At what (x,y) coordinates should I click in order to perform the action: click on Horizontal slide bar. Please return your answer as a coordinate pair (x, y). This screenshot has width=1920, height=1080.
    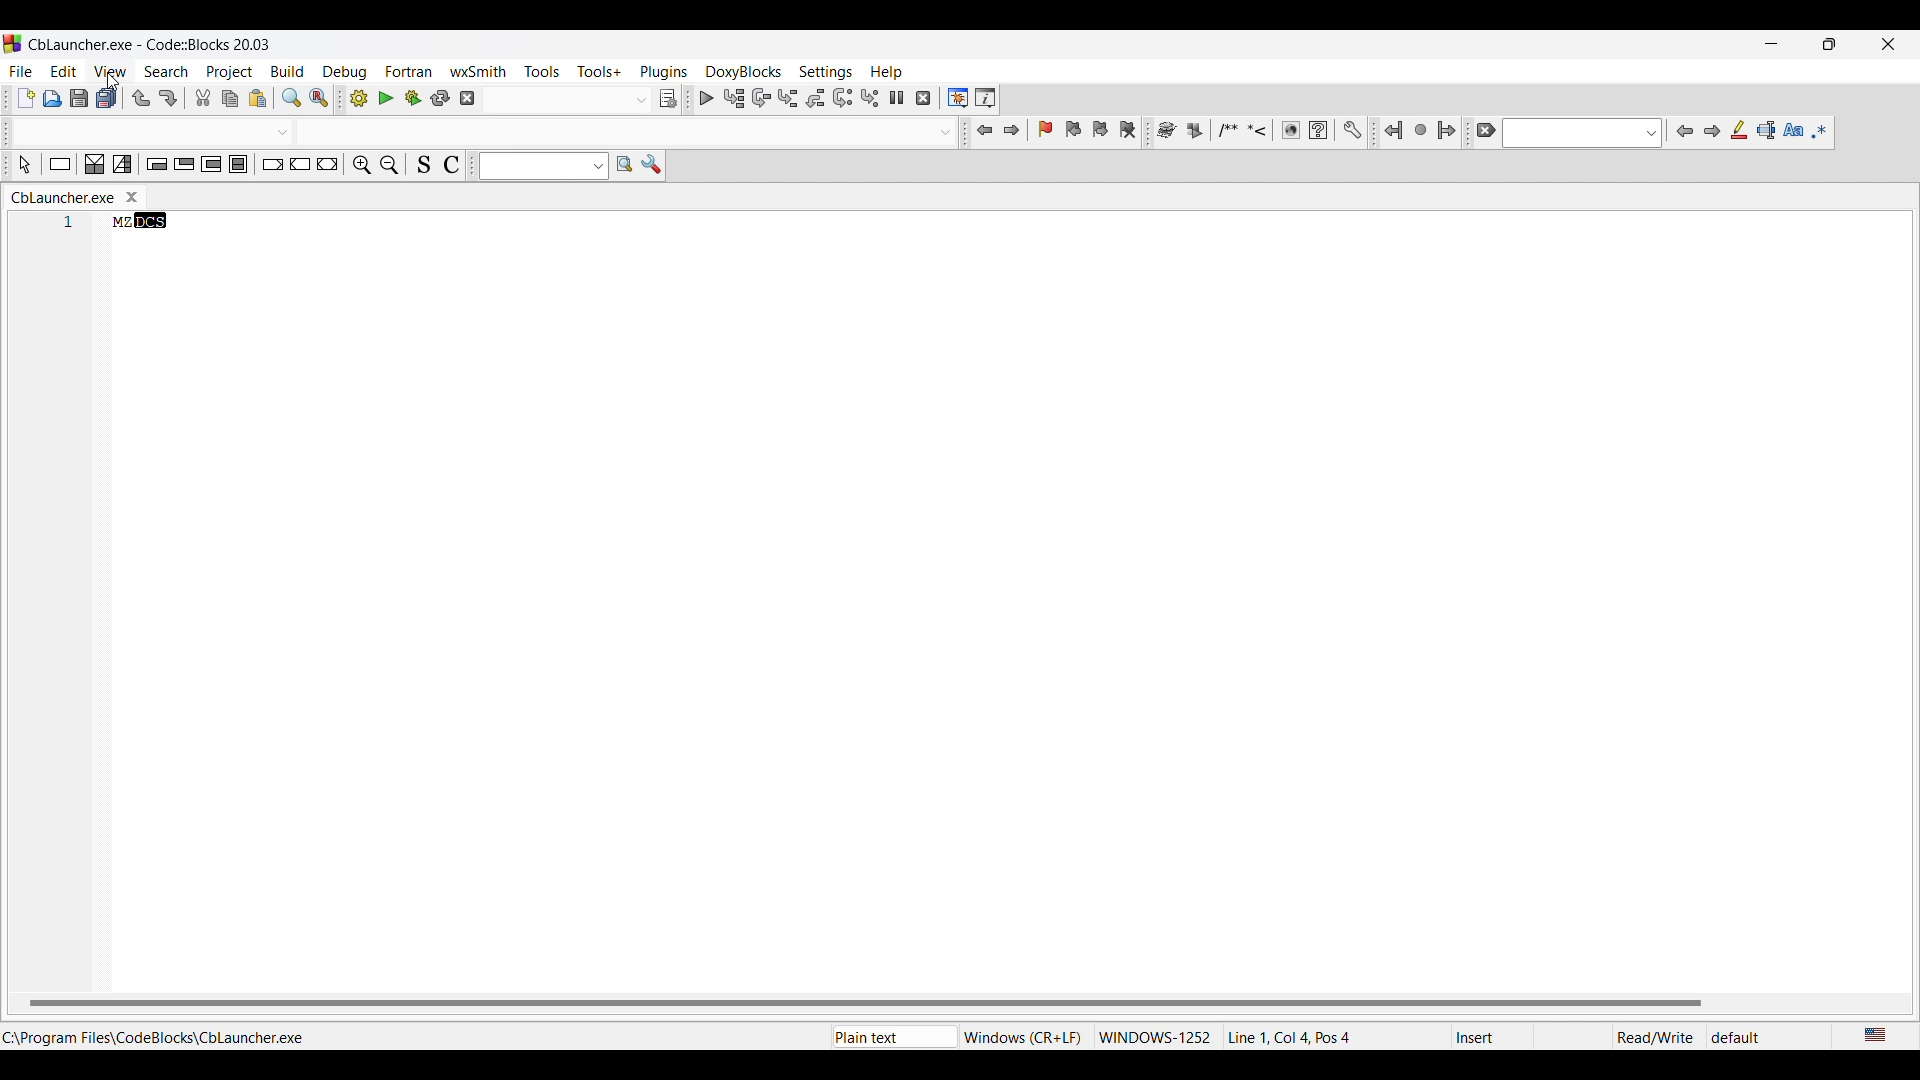
    Looking at the image, I should click on (866, 1003).